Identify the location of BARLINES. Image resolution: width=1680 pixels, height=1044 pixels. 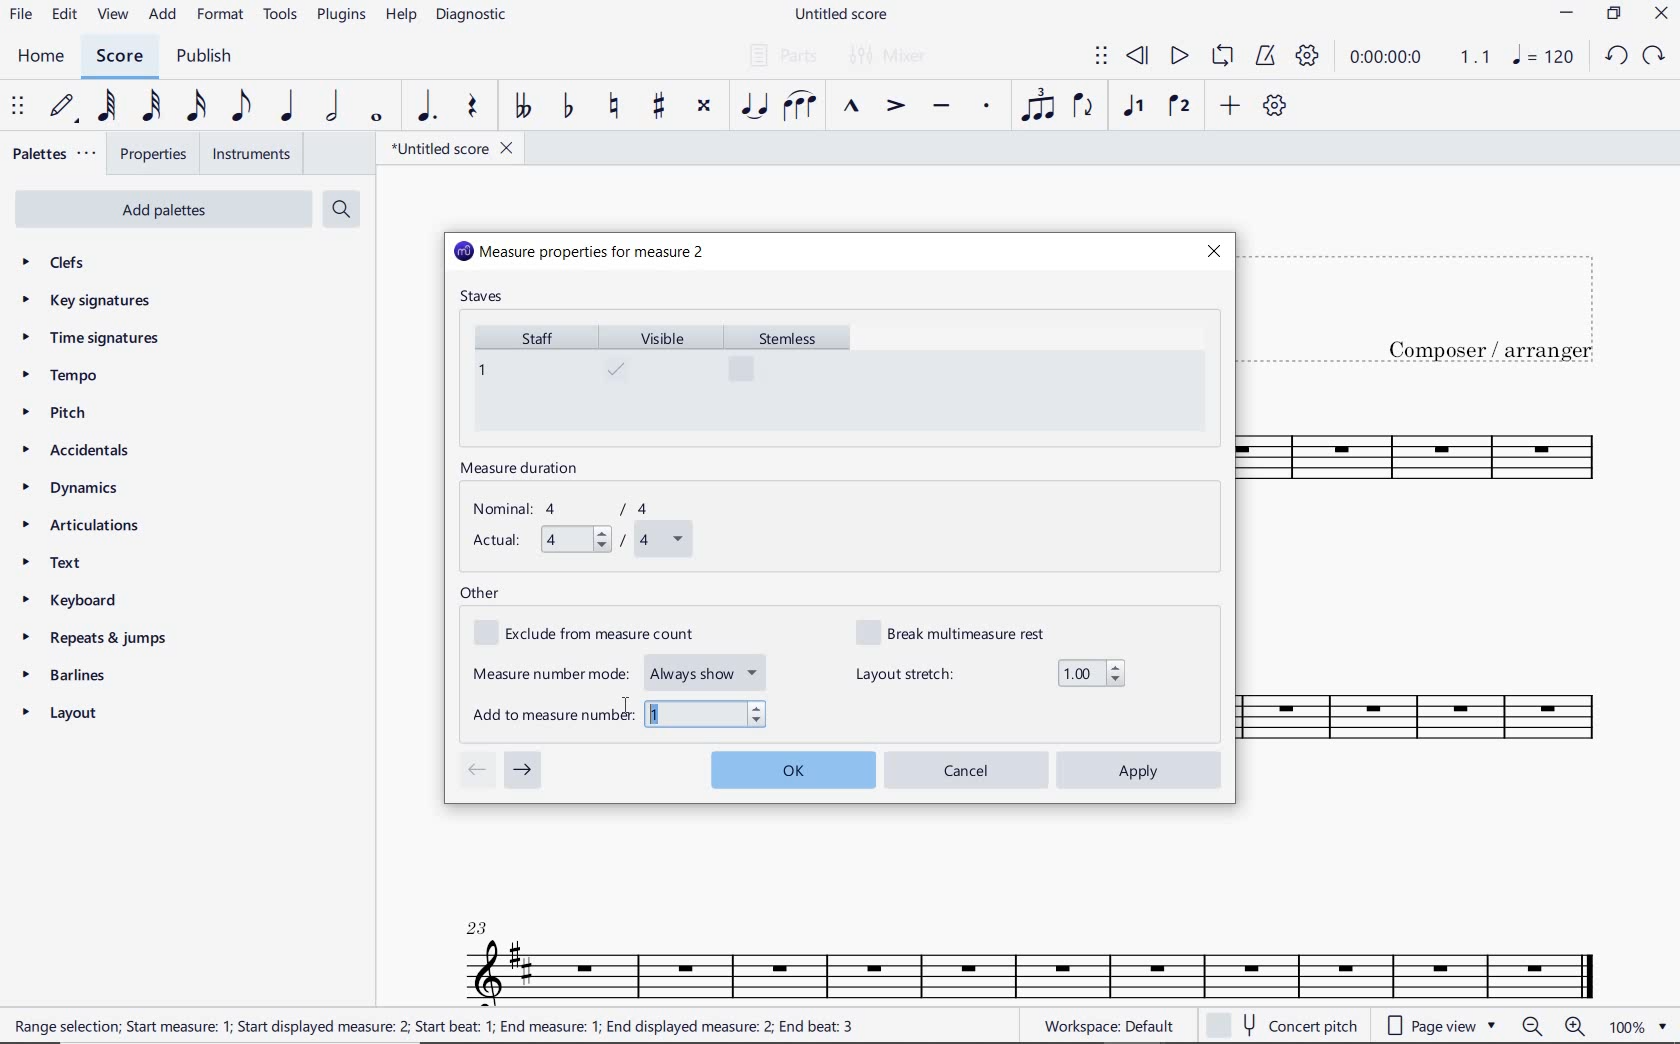
(71, 679).